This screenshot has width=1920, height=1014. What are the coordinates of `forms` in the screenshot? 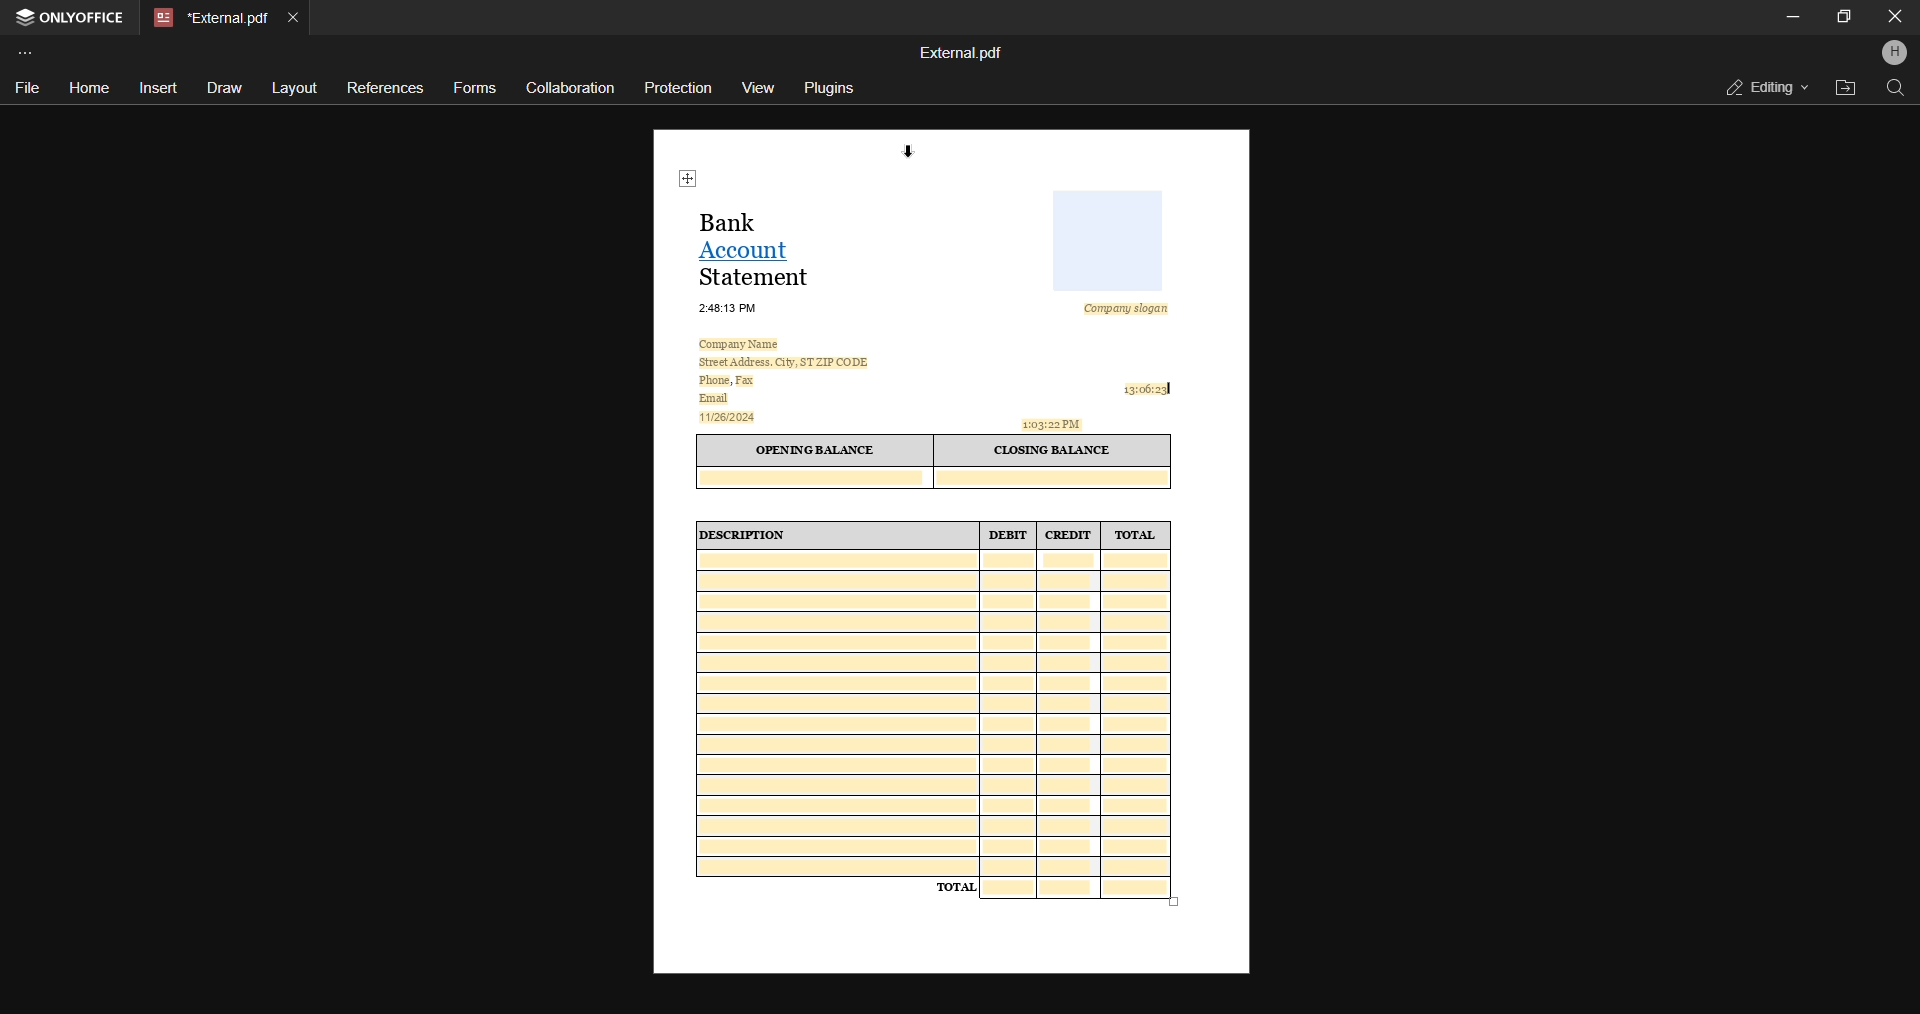 It's located at (477, 89).